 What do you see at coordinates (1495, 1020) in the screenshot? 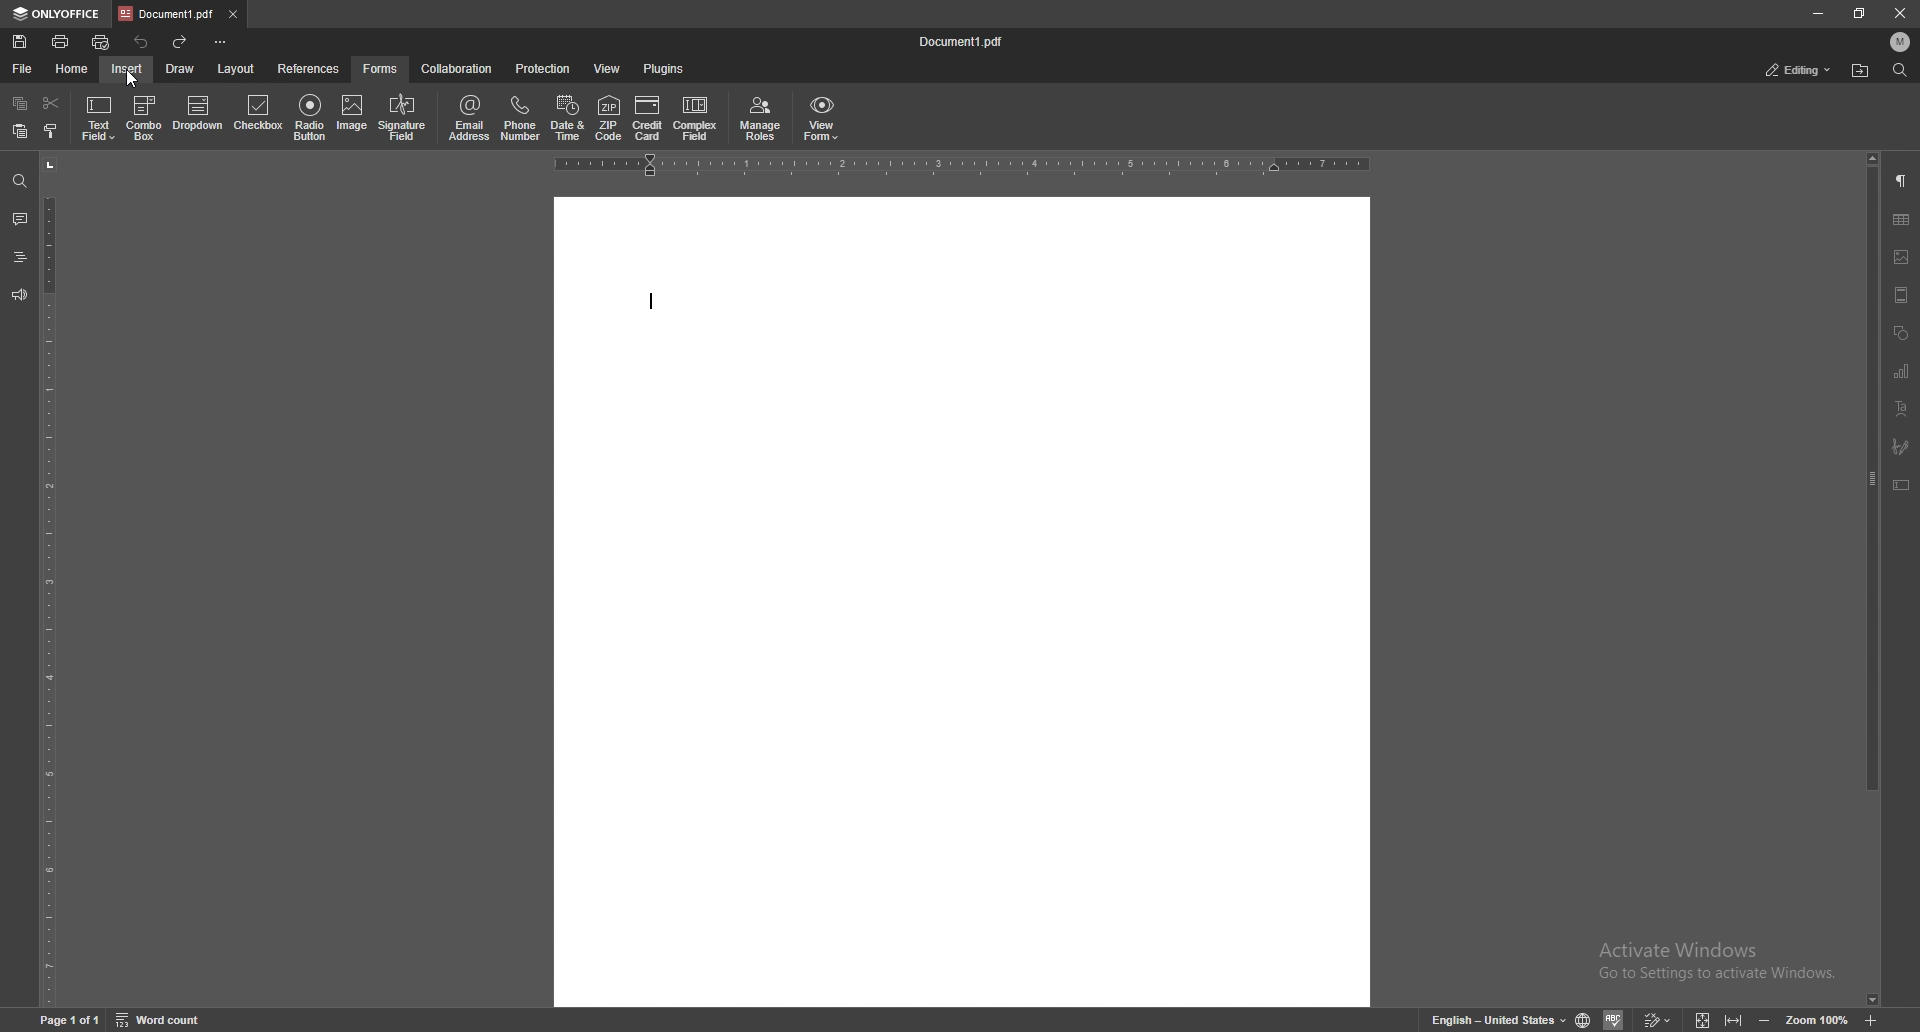
I see `set text language` at bounding box center [1495, 1020].